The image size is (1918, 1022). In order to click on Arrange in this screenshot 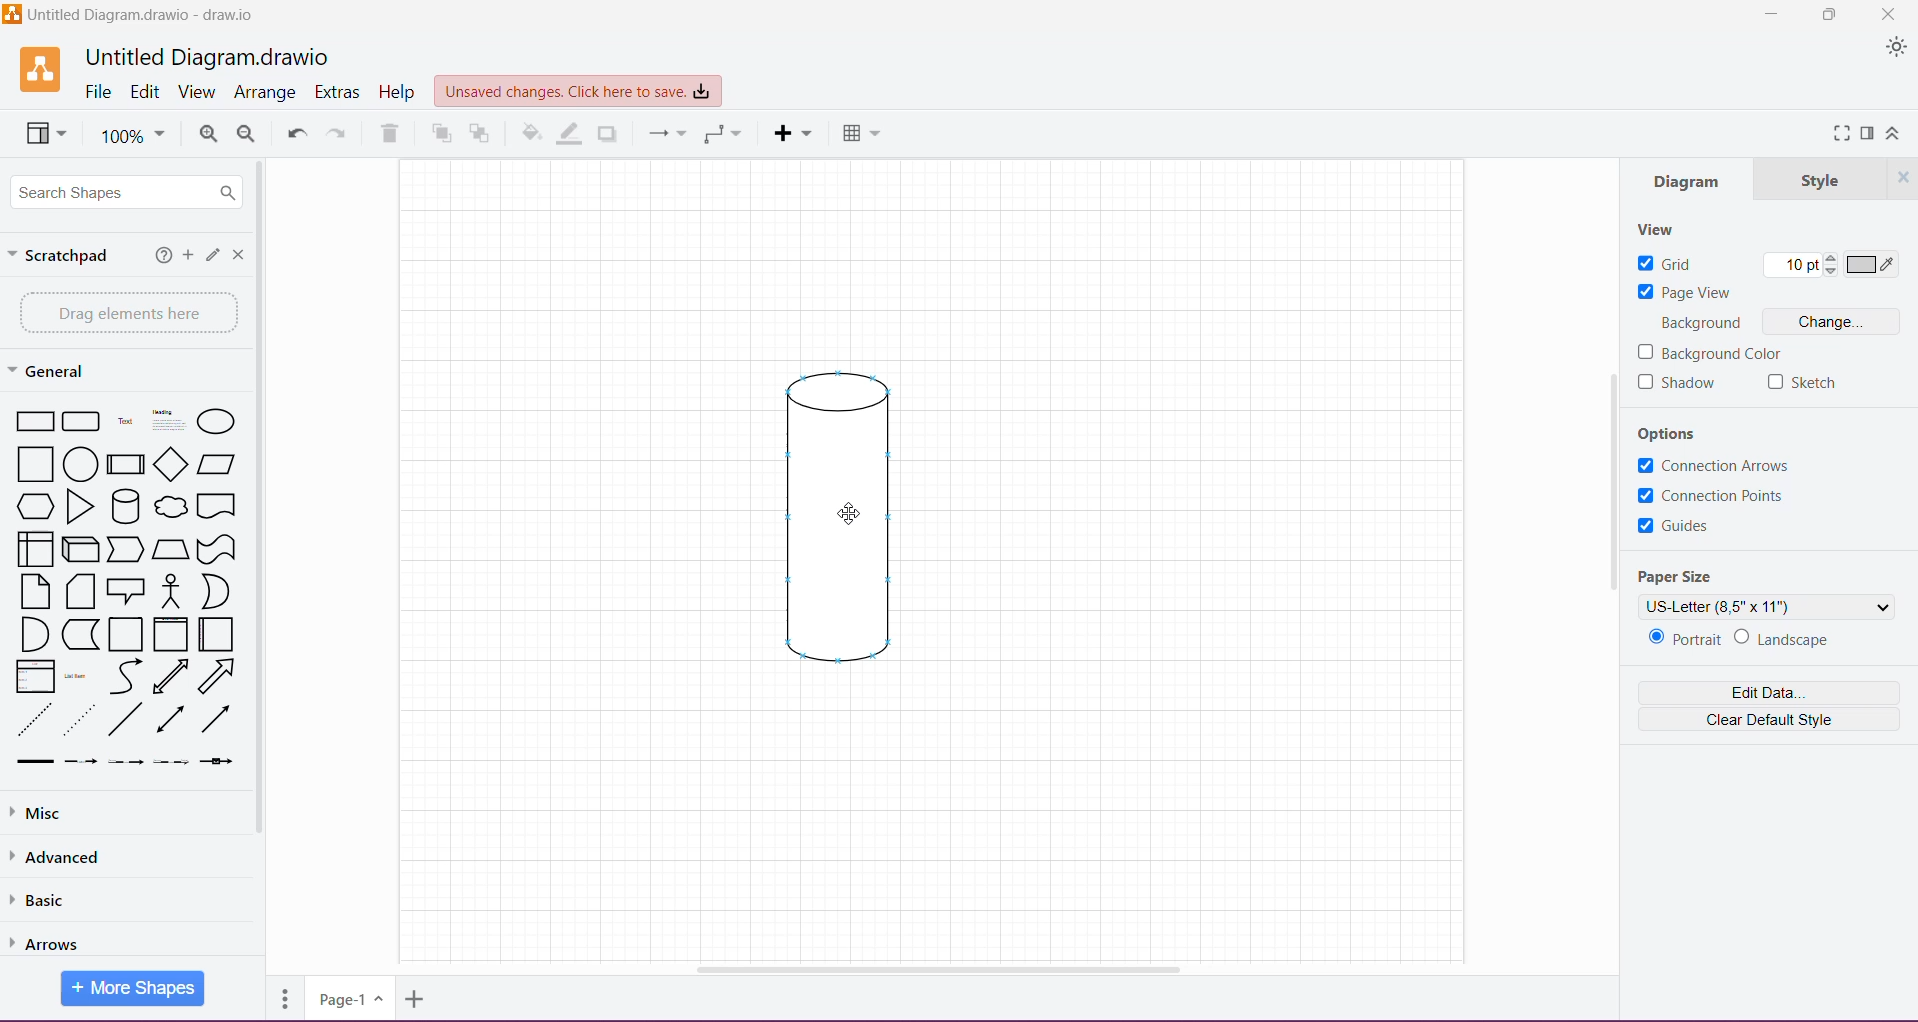, I will do `click(267, 92)`.